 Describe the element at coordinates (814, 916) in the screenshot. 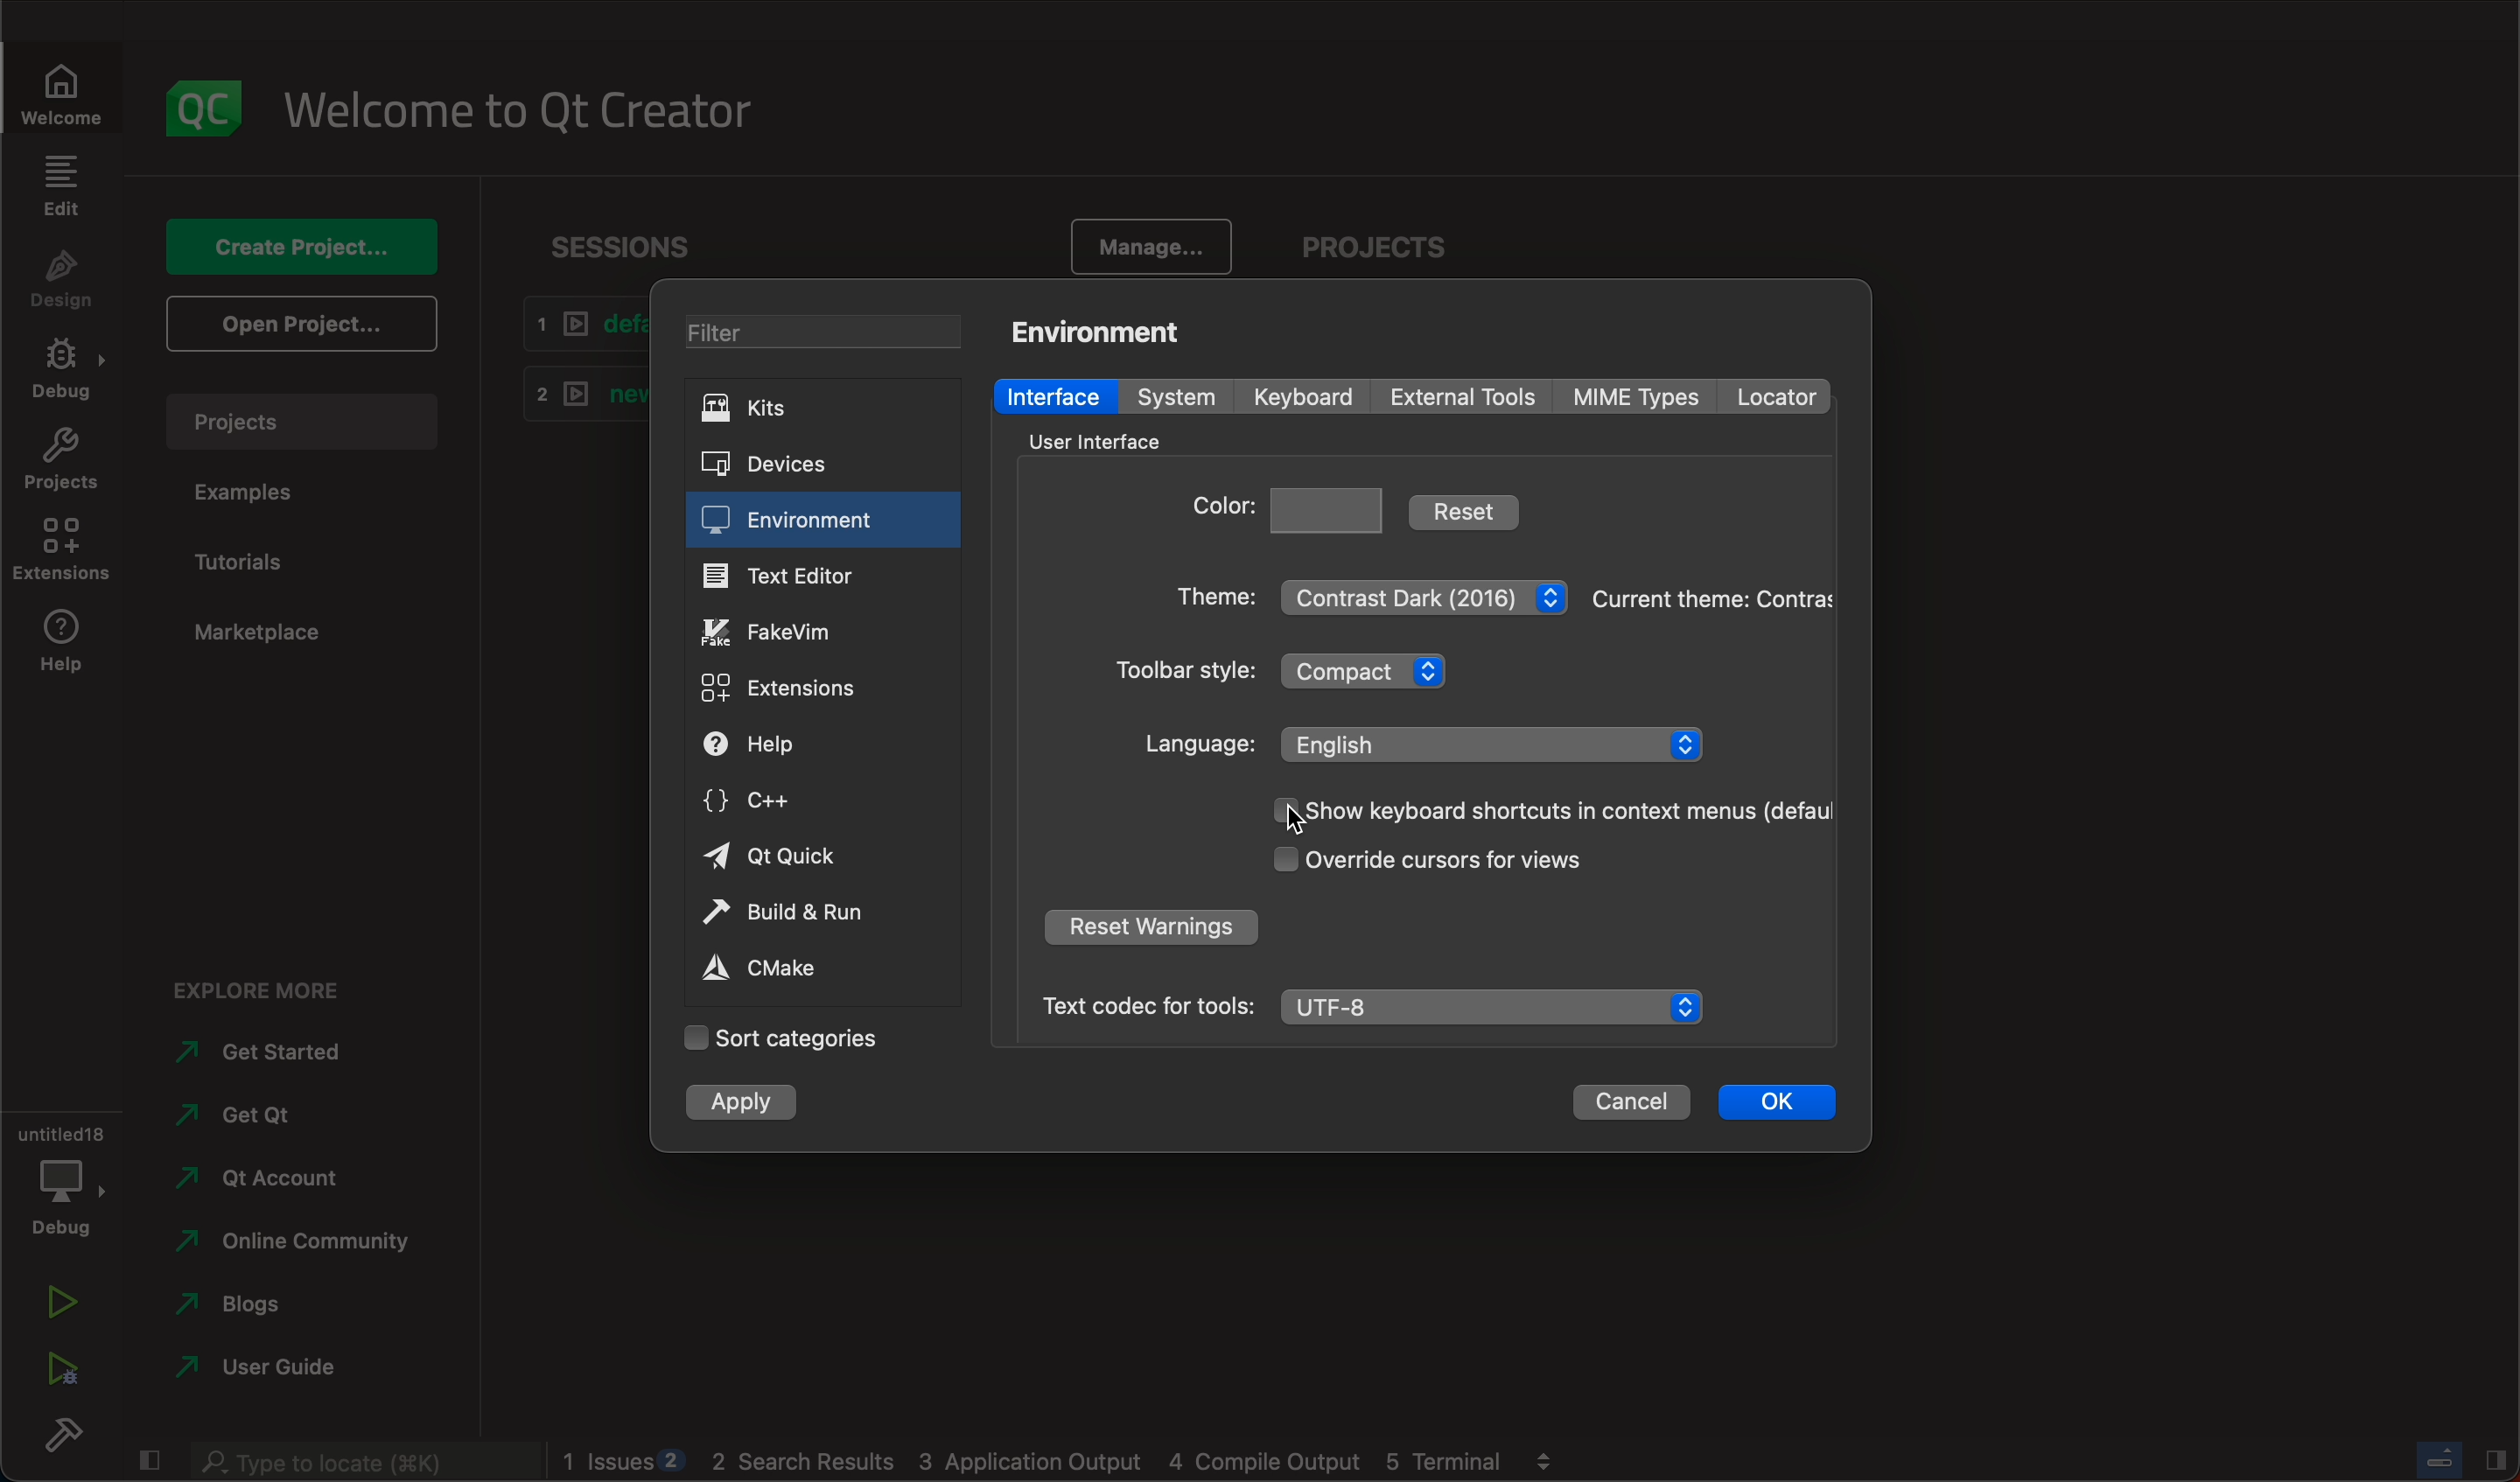

I see `build and run` at that location.